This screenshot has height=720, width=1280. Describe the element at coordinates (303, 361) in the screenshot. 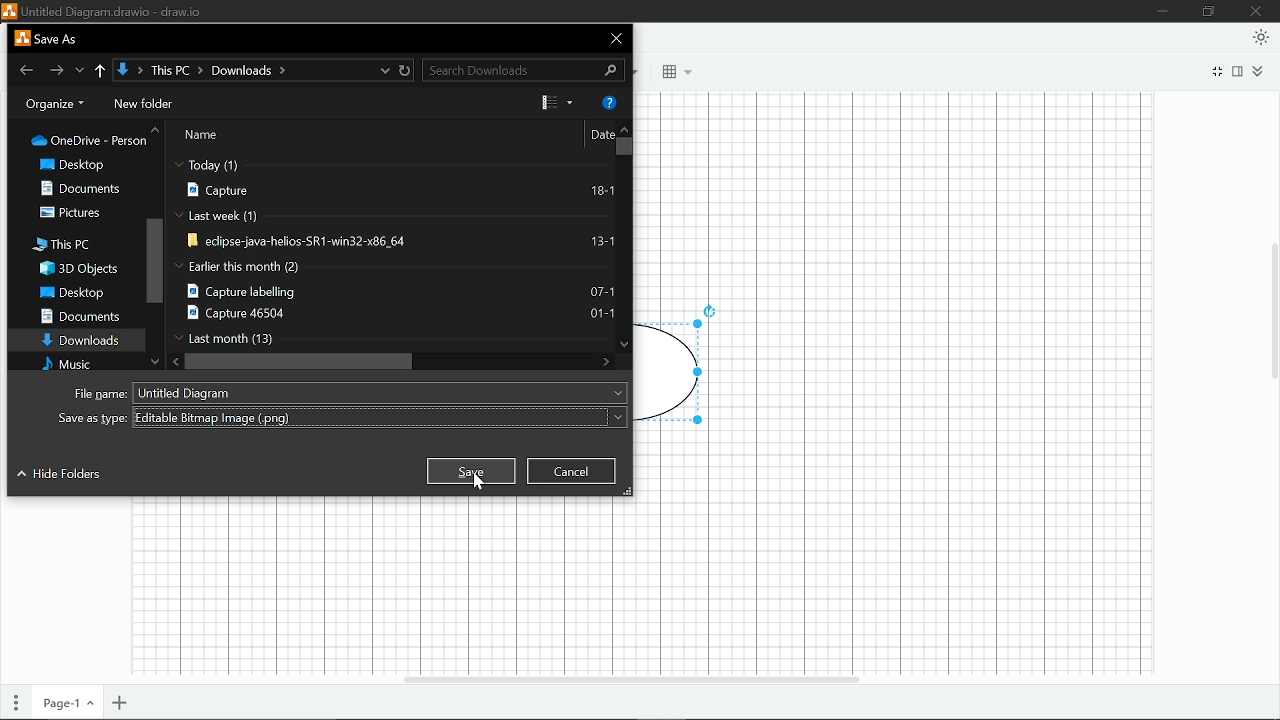

I see `Horizontal scrollbar for files in "Downloads""` at that location.